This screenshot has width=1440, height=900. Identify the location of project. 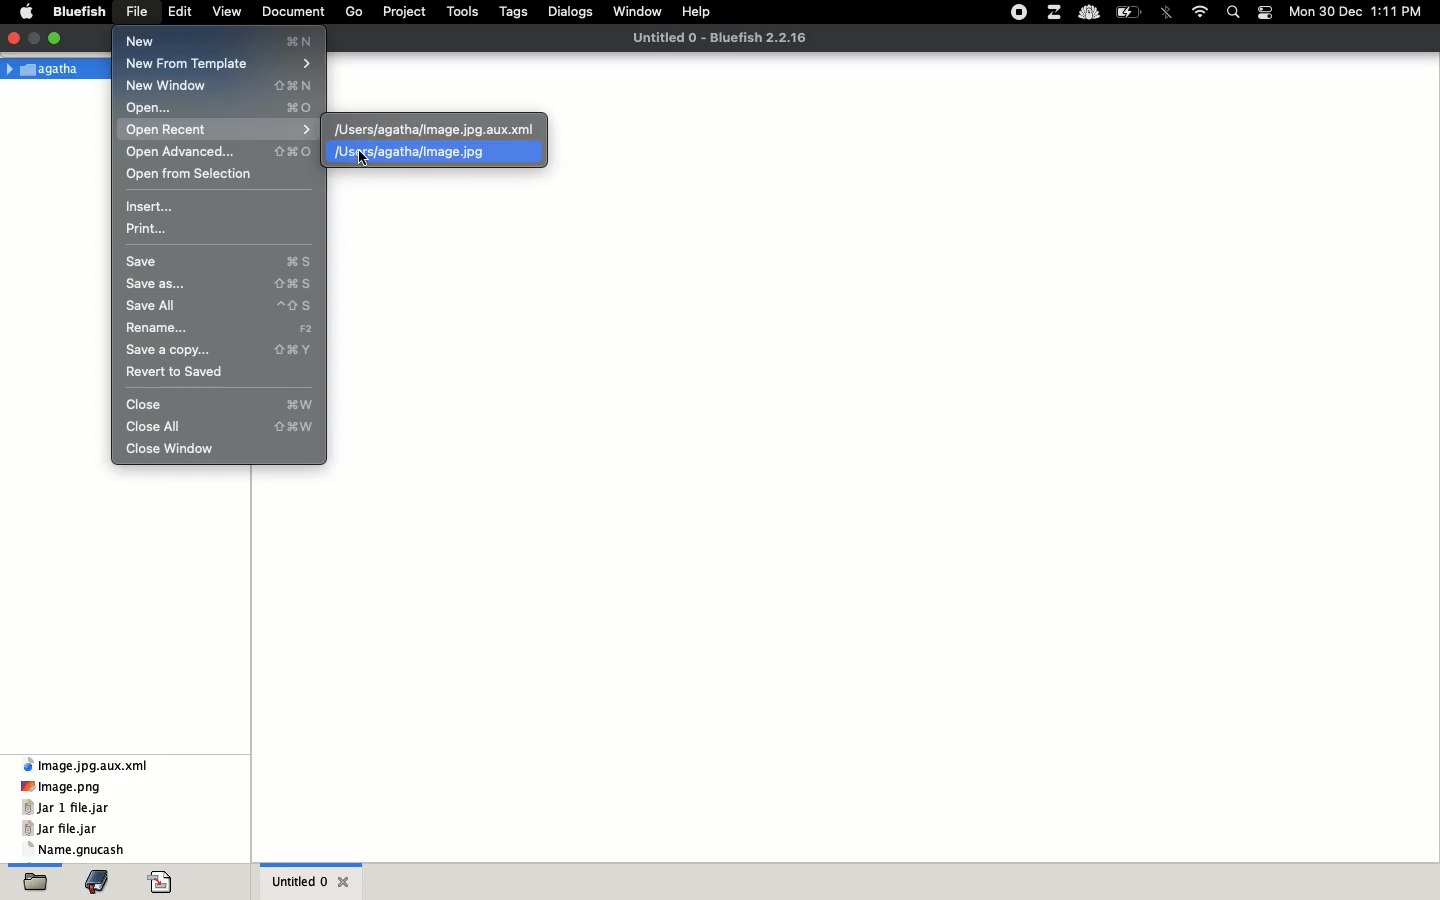
(404, 12).